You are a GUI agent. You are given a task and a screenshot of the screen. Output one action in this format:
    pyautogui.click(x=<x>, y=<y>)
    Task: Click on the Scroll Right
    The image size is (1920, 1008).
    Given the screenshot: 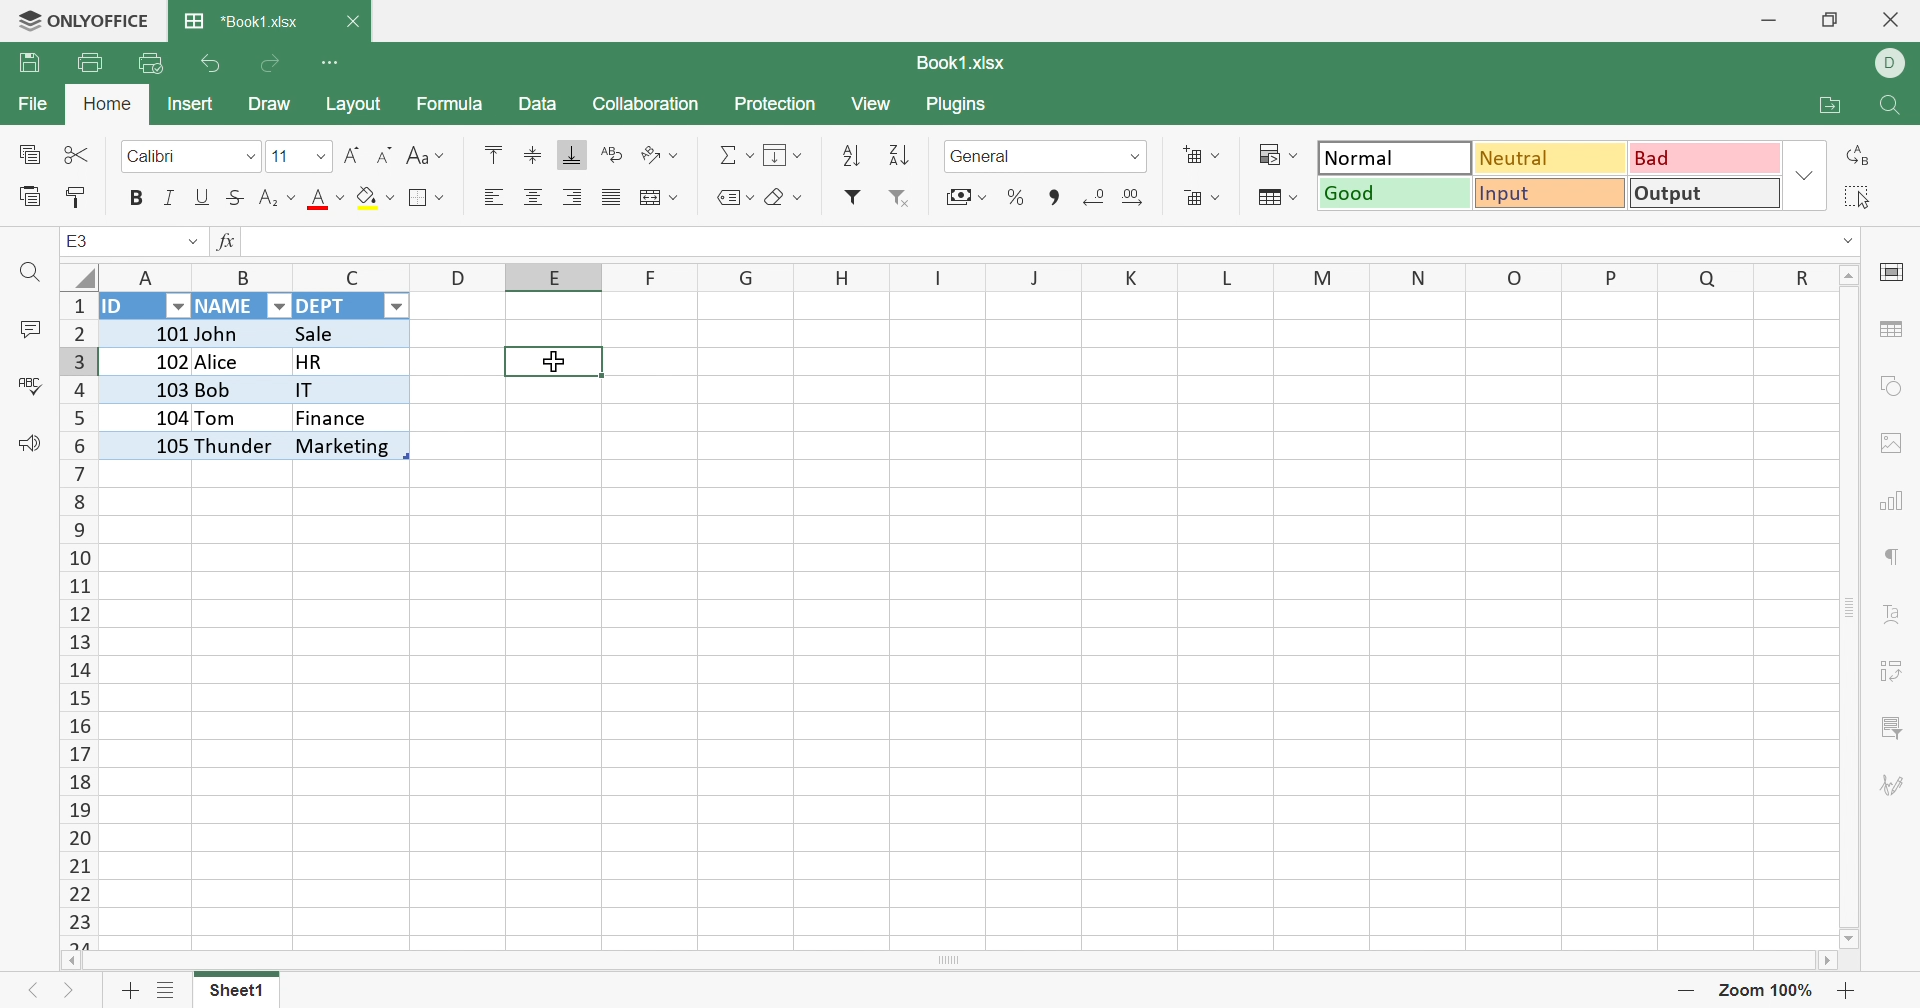 What is the action you would take?
    pyautogui.click(x=1823, y=960)
    